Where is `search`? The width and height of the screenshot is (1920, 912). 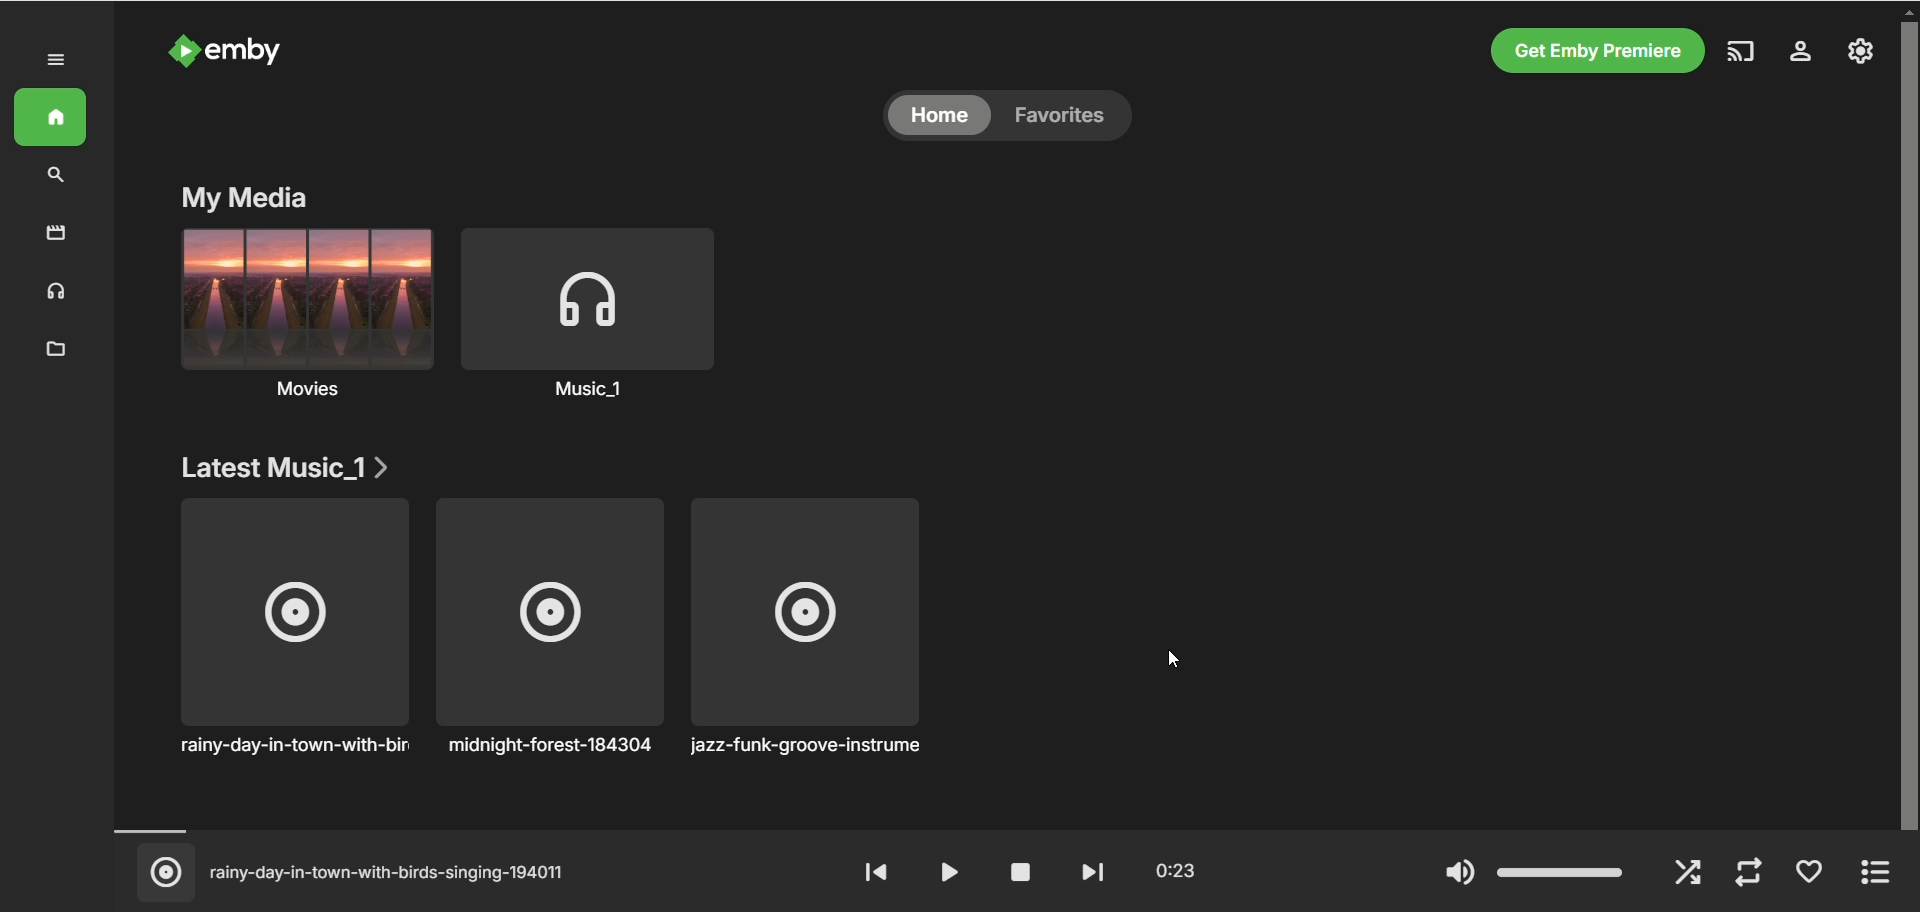 search is located at coordinates (59, 177).